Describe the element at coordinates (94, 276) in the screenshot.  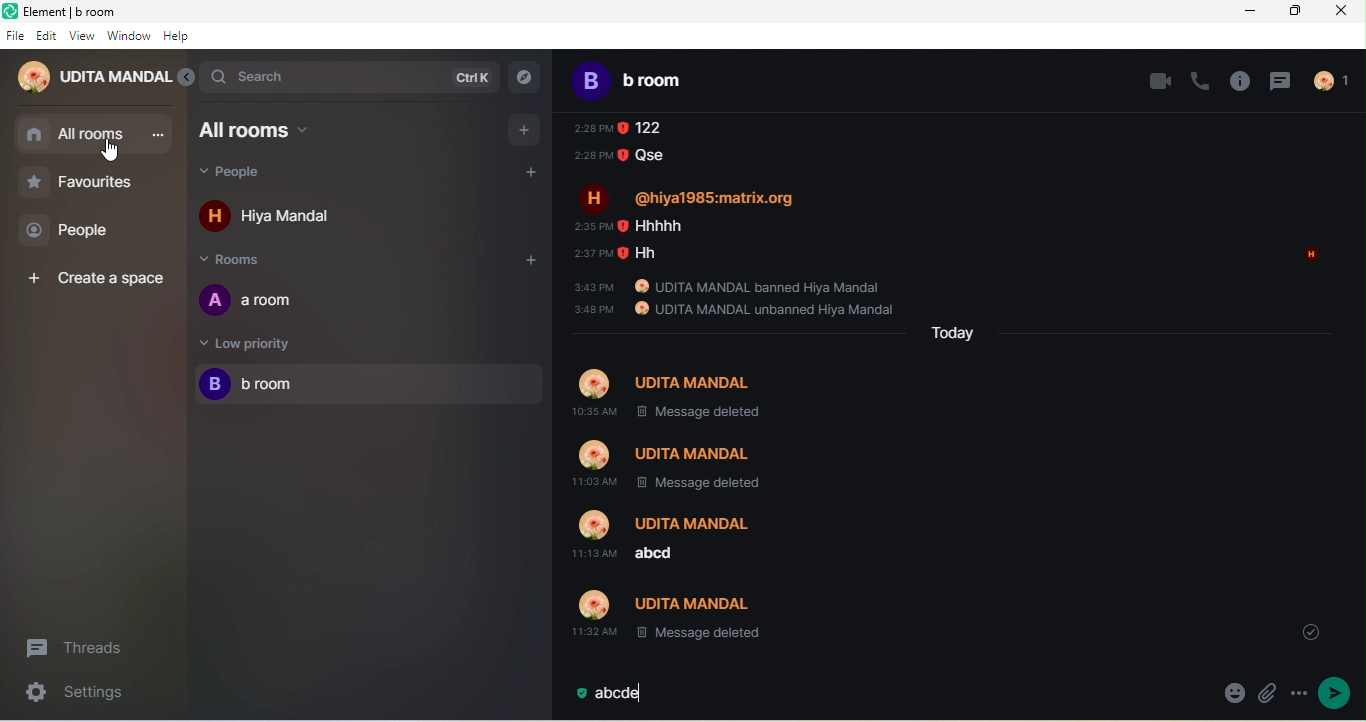
I see `create space` at that location.